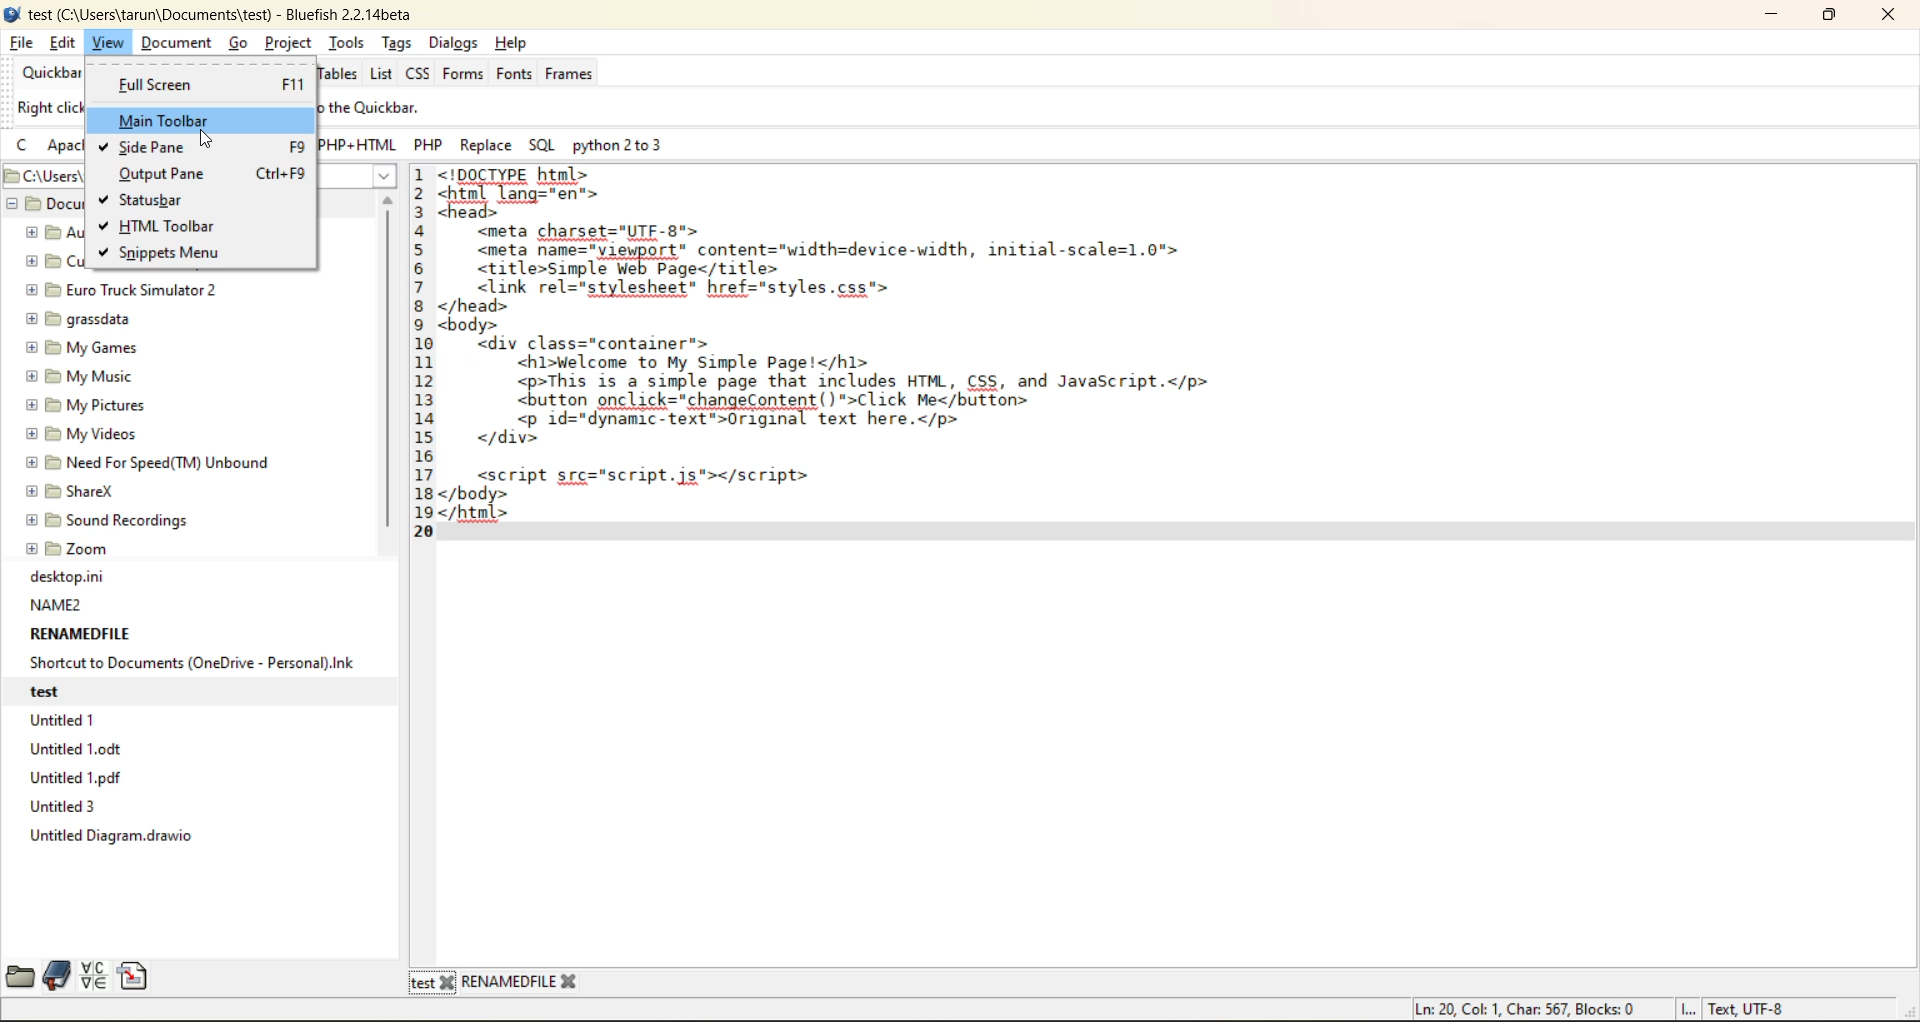 This screenshot has width=1920, height=1022. Describe the element at coordinates (919, 365) in the screenshot. I see `code editor` at that location.